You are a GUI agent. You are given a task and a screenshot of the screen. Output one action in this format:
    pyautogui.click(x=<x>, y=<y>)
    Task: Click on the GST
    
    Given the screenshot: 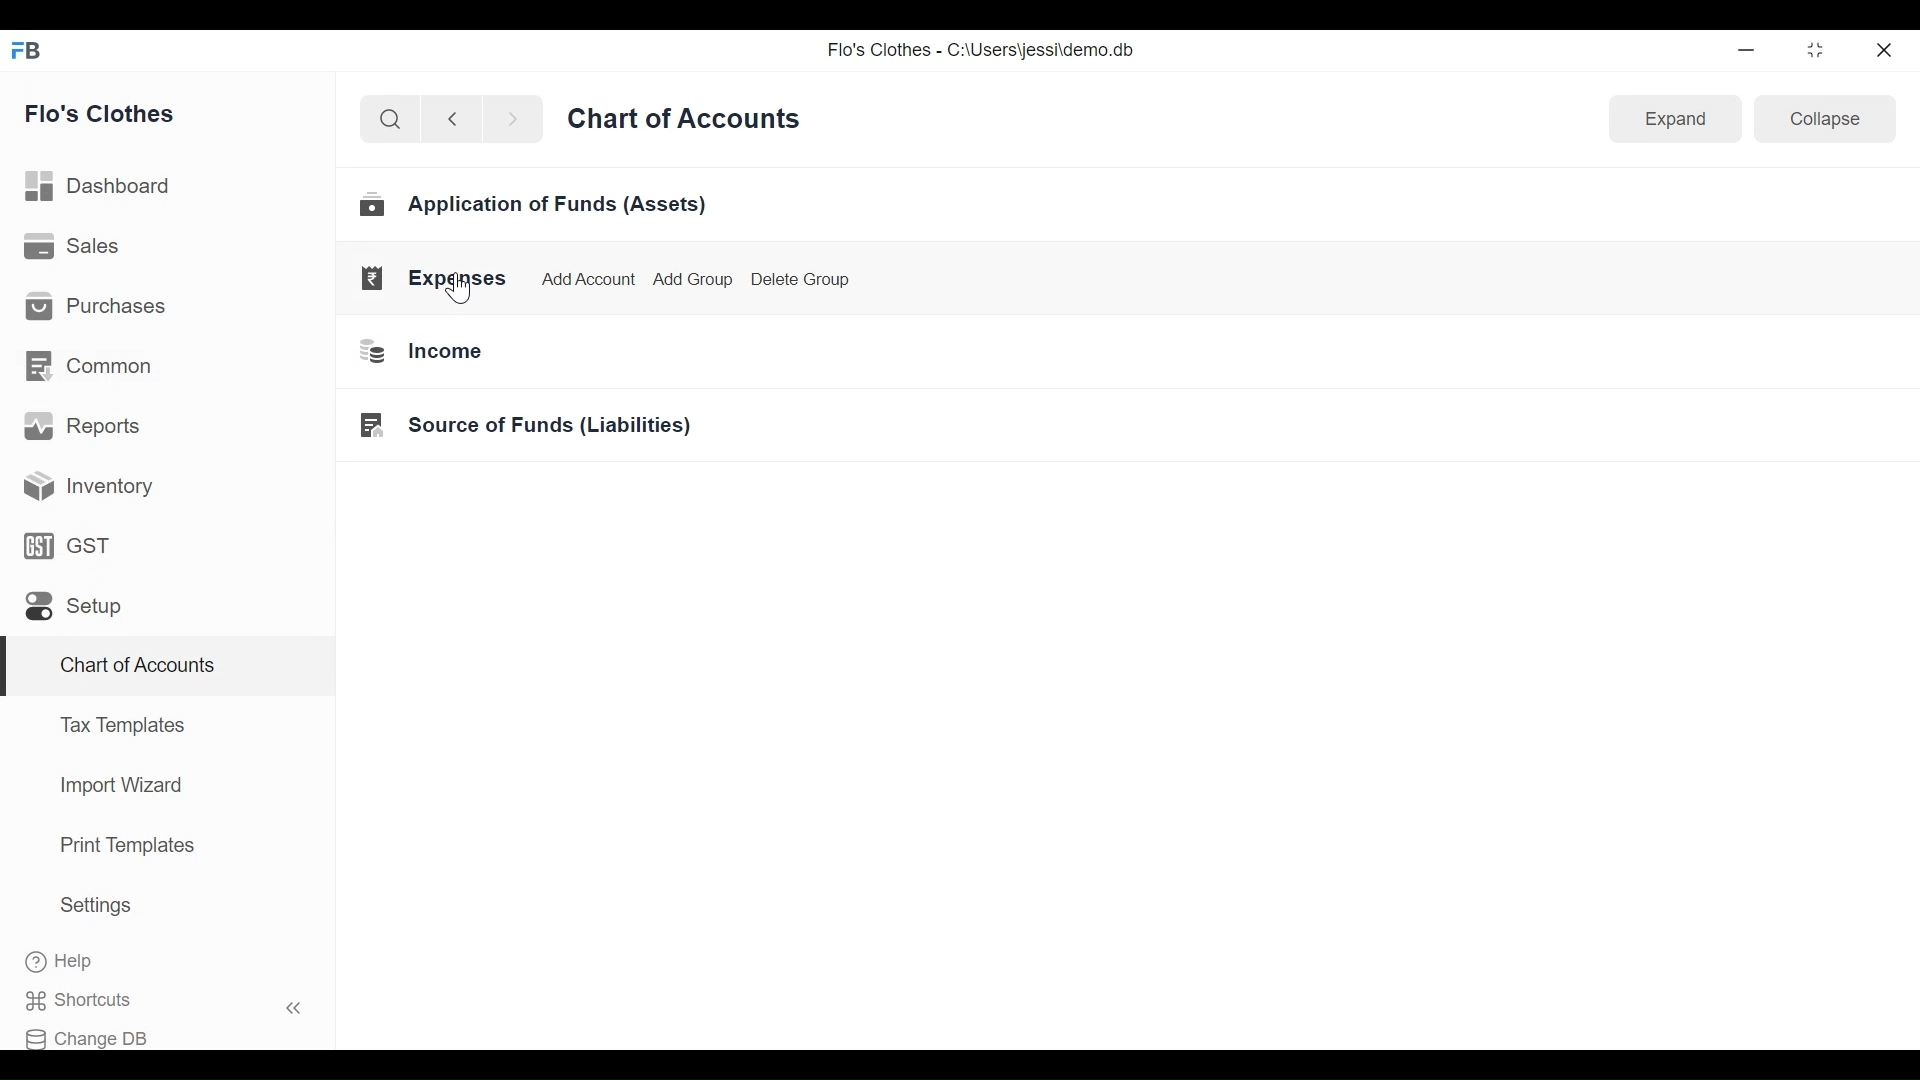 What is the action you would take?
    pyautogui.click(x=68, y=549)
    